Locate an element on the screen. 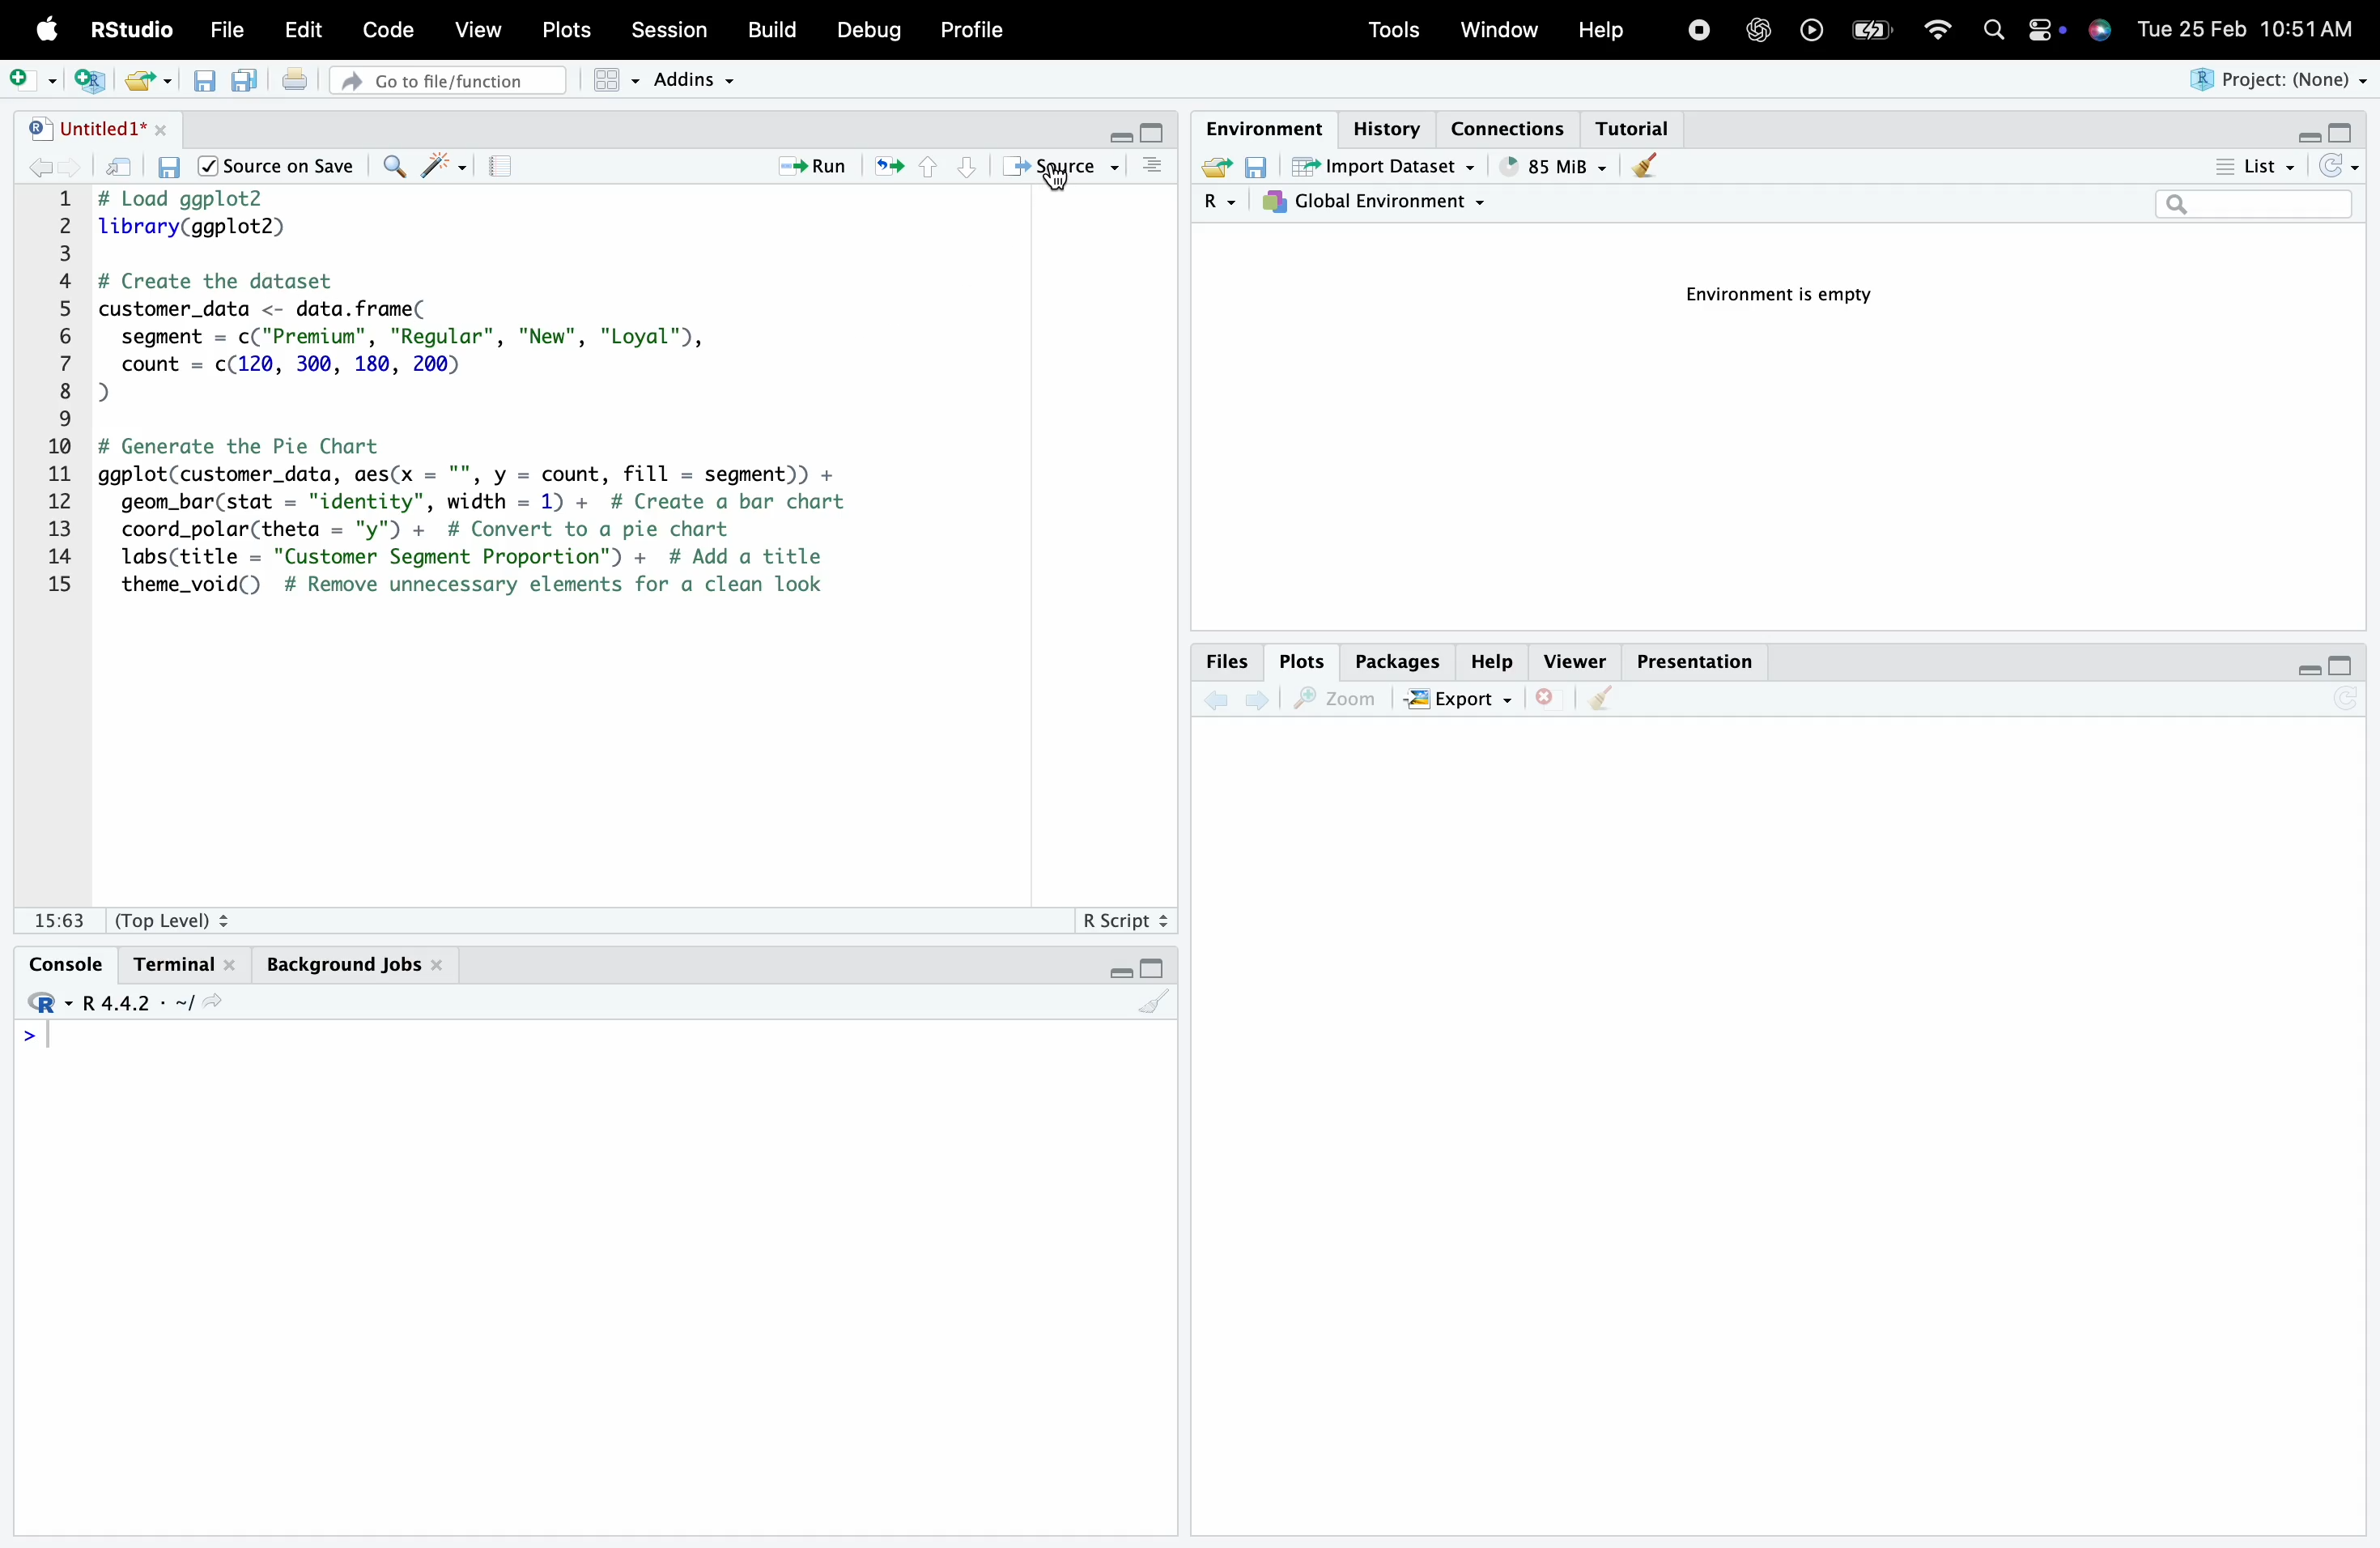 This screenshot has height=1548, width=2380. Window is located at coordinates (1497, 30).